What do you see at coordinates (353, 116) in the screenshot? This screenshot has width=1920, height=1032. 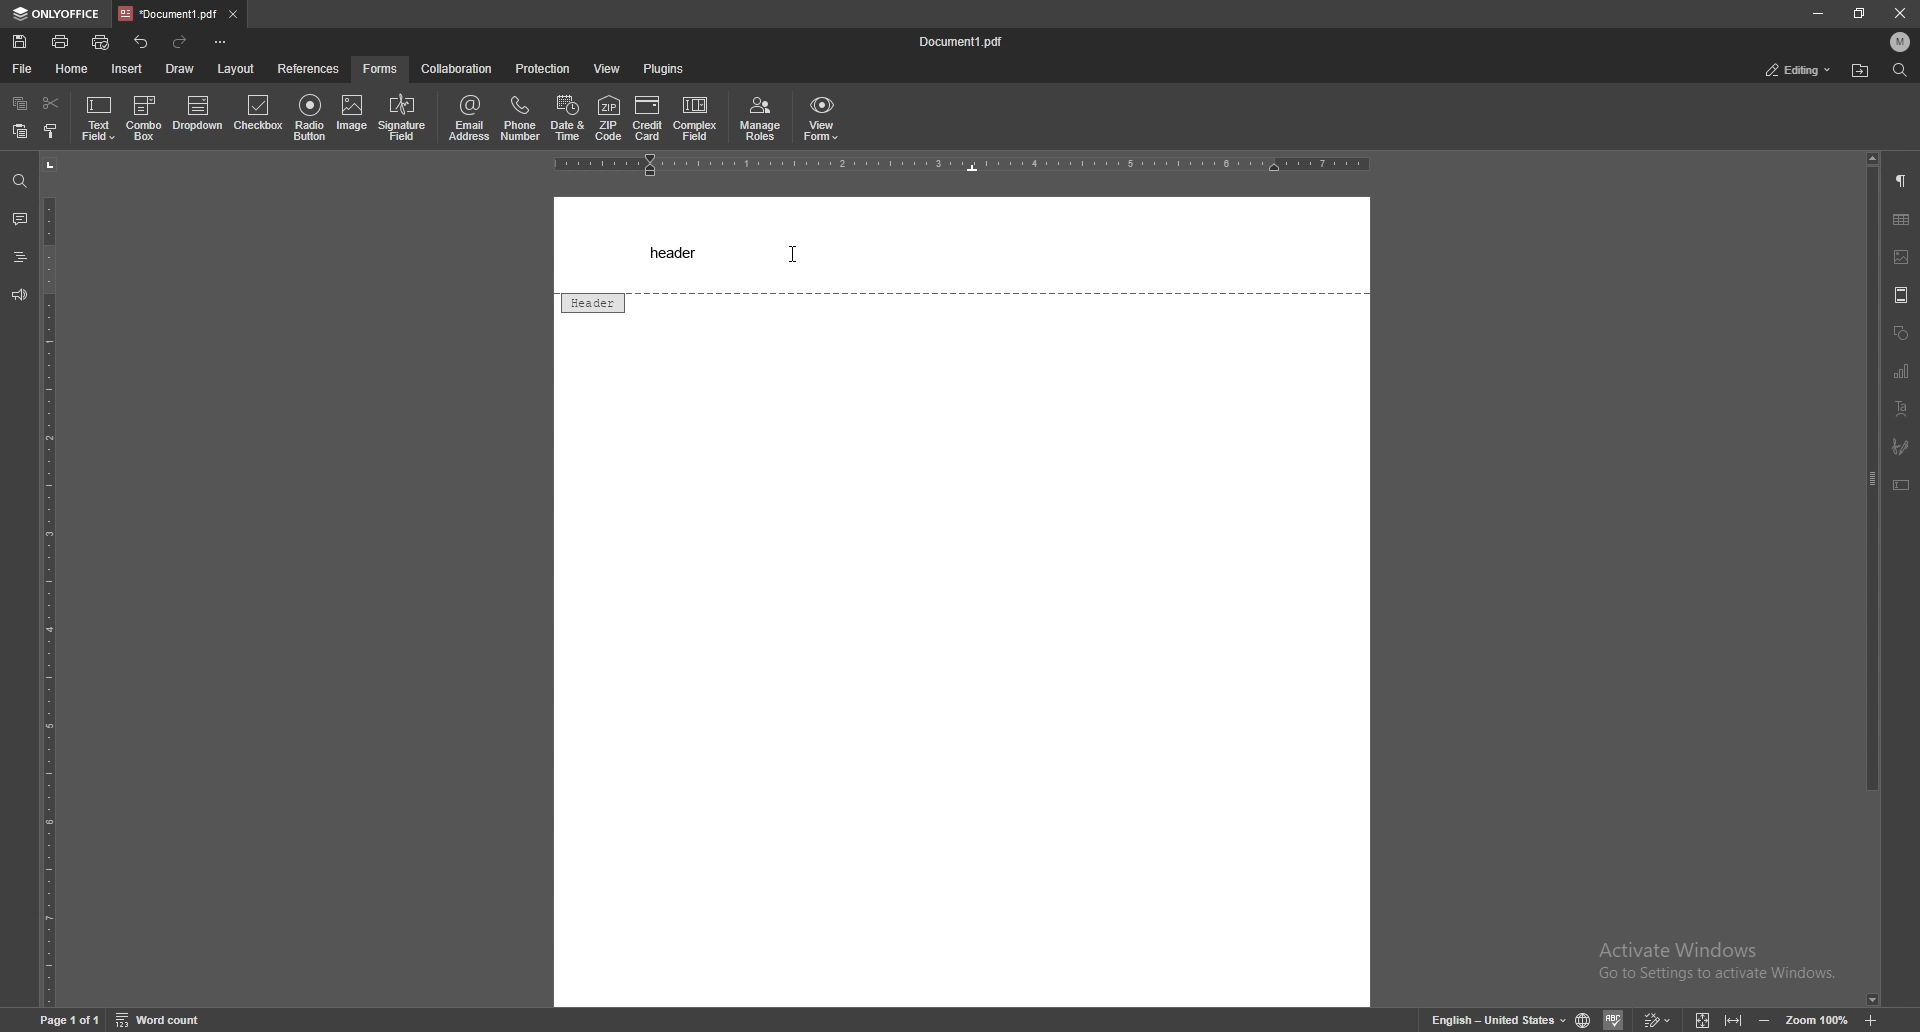 I see `image` at bounding box center [353, 116].